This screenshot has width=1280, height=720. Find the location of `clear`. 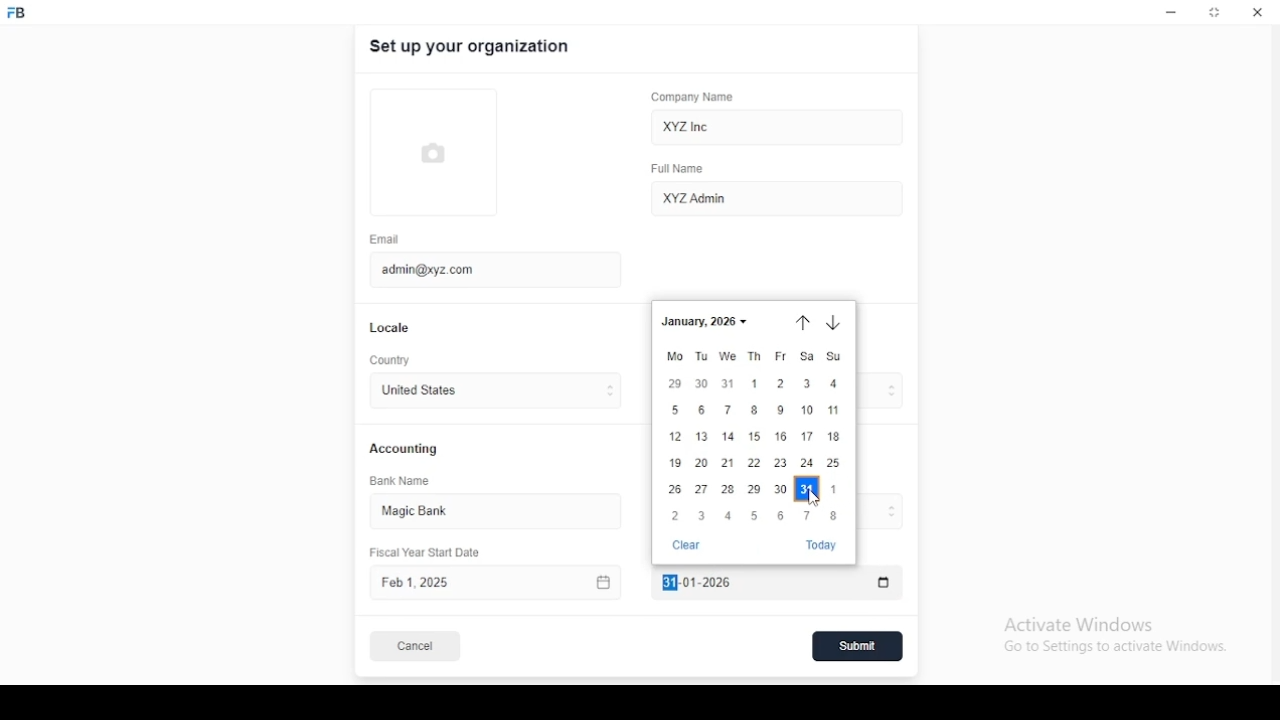

clear is located at coordinates (687, 545).